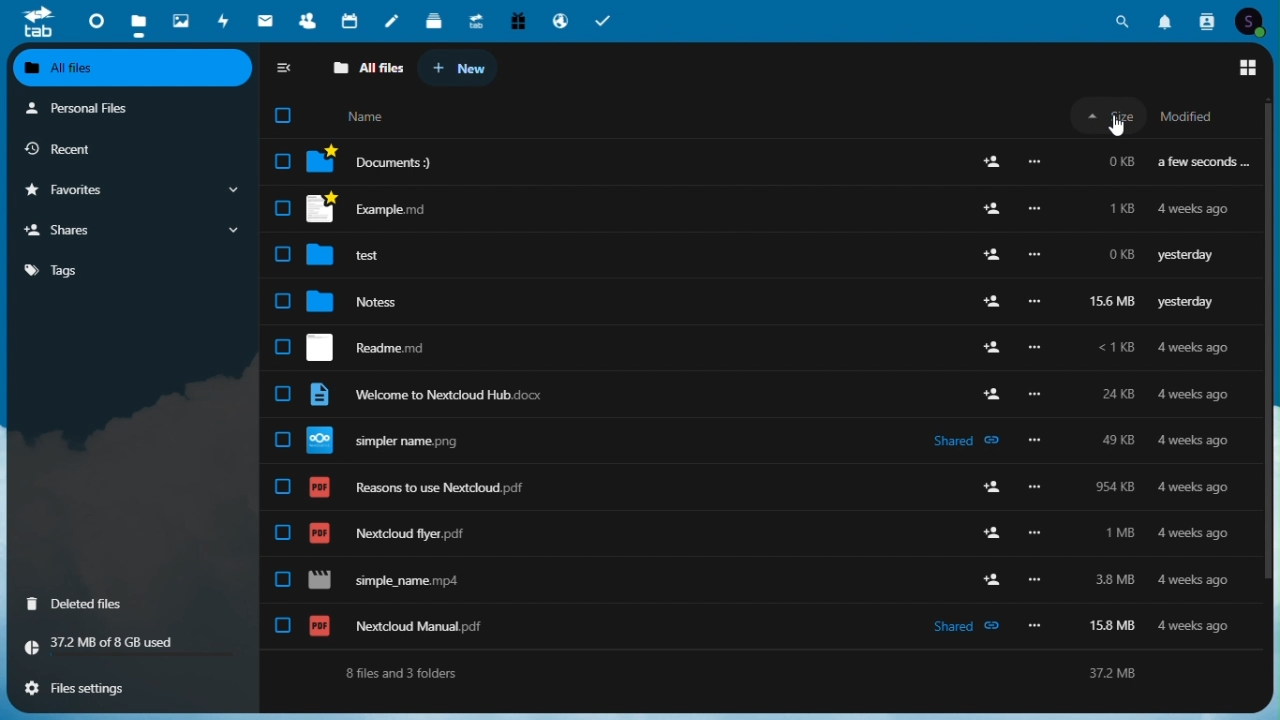  What do you see at coordinates (138, 23) in the screenshot?
I see `files` at bounding box center [138, 23].